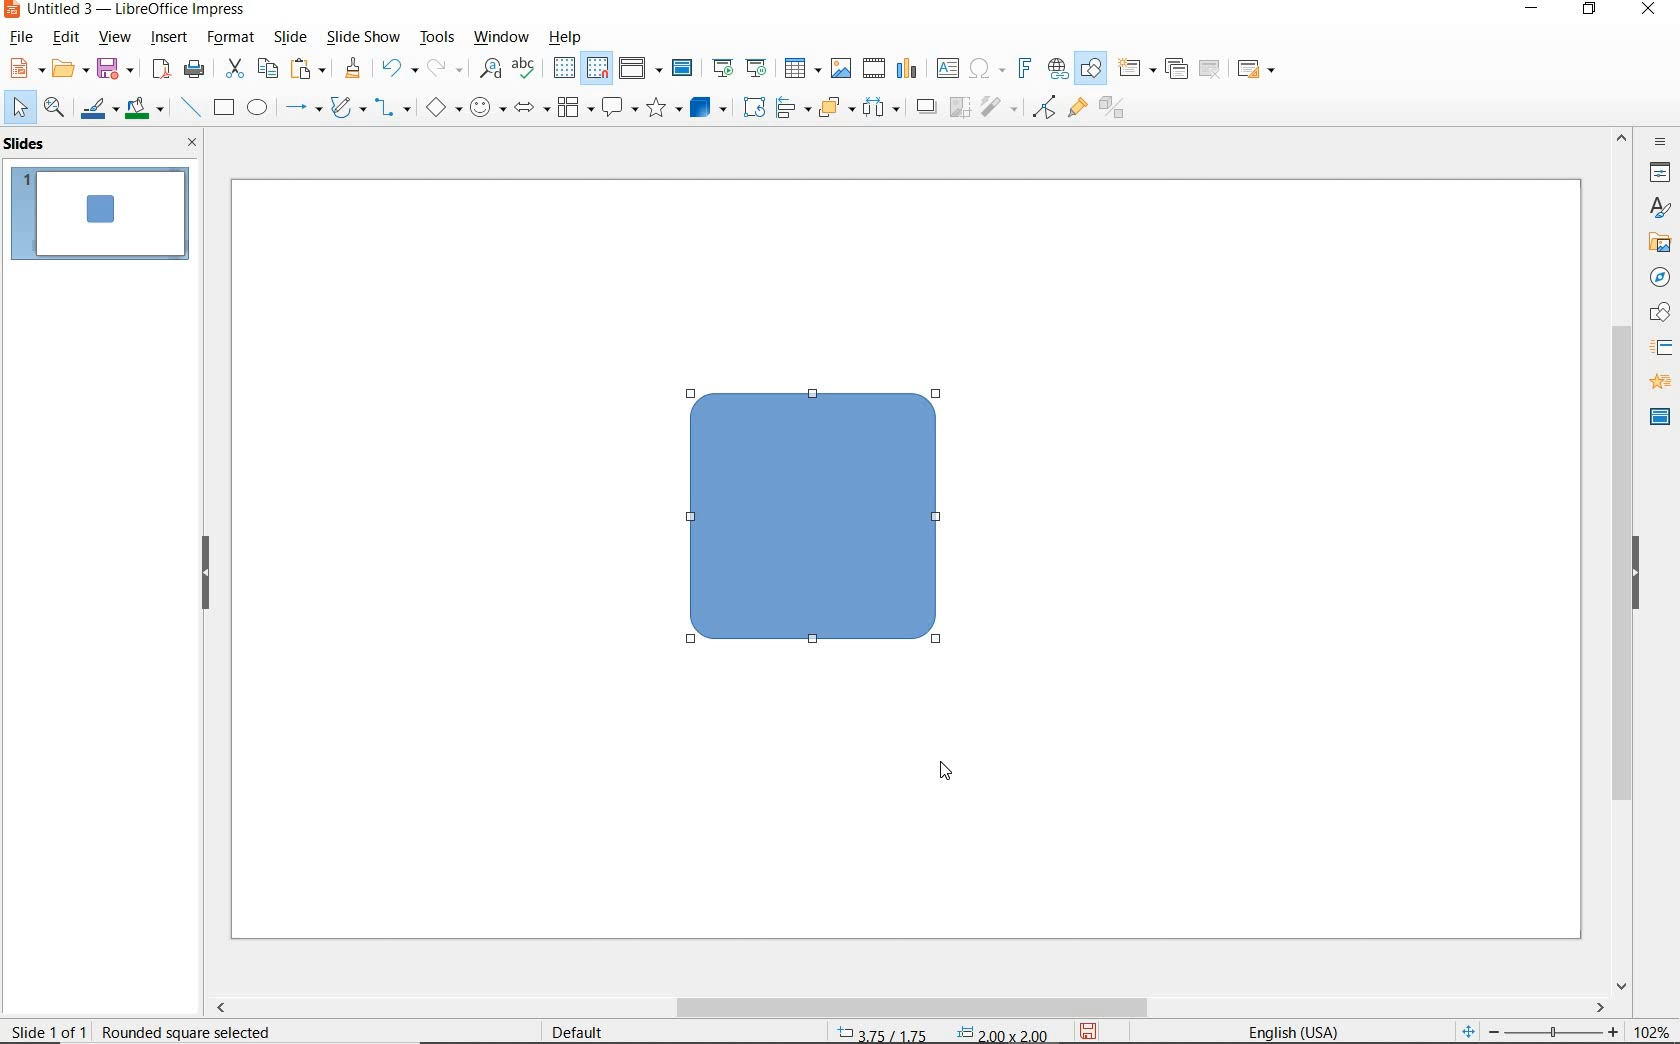 This screenshot has width=1680, height=1044. I want to click on new, so click(18, 71).